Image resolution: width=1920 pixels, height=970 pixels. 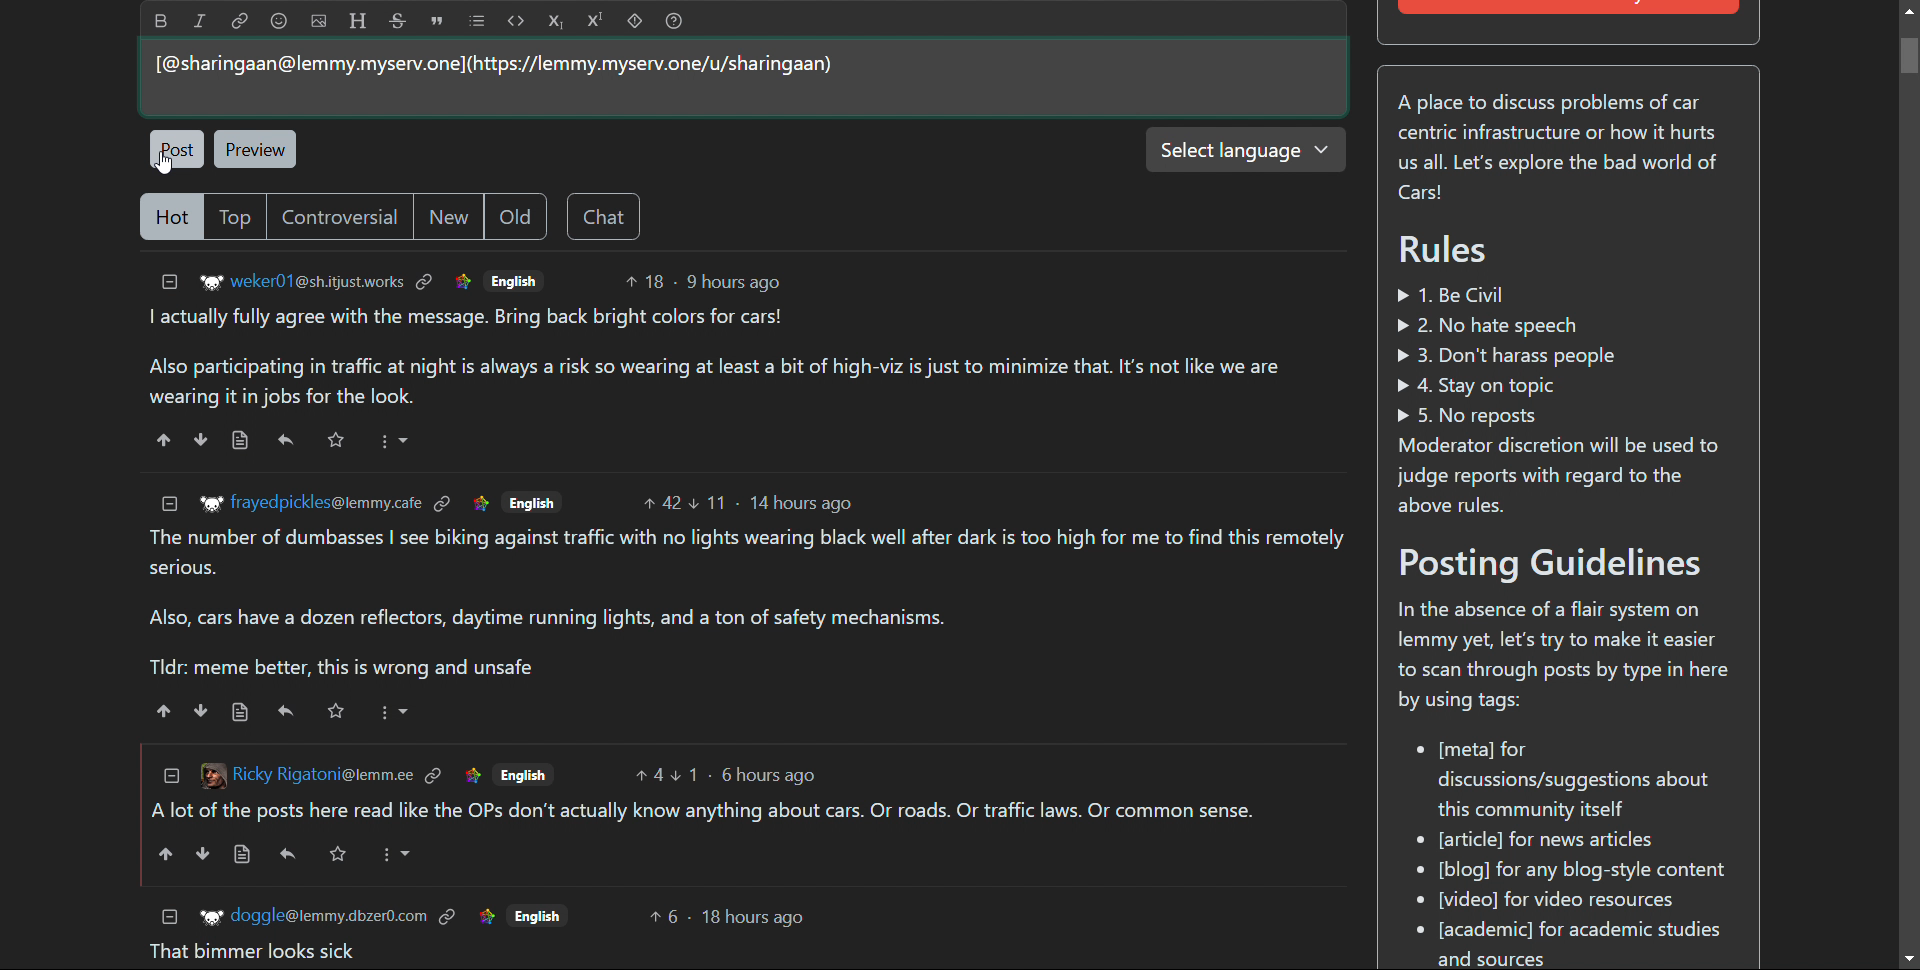 What do you see at coordinates (398, 21) in the screenshot?
I see `strikethrough` at bounding box center [398, 21].